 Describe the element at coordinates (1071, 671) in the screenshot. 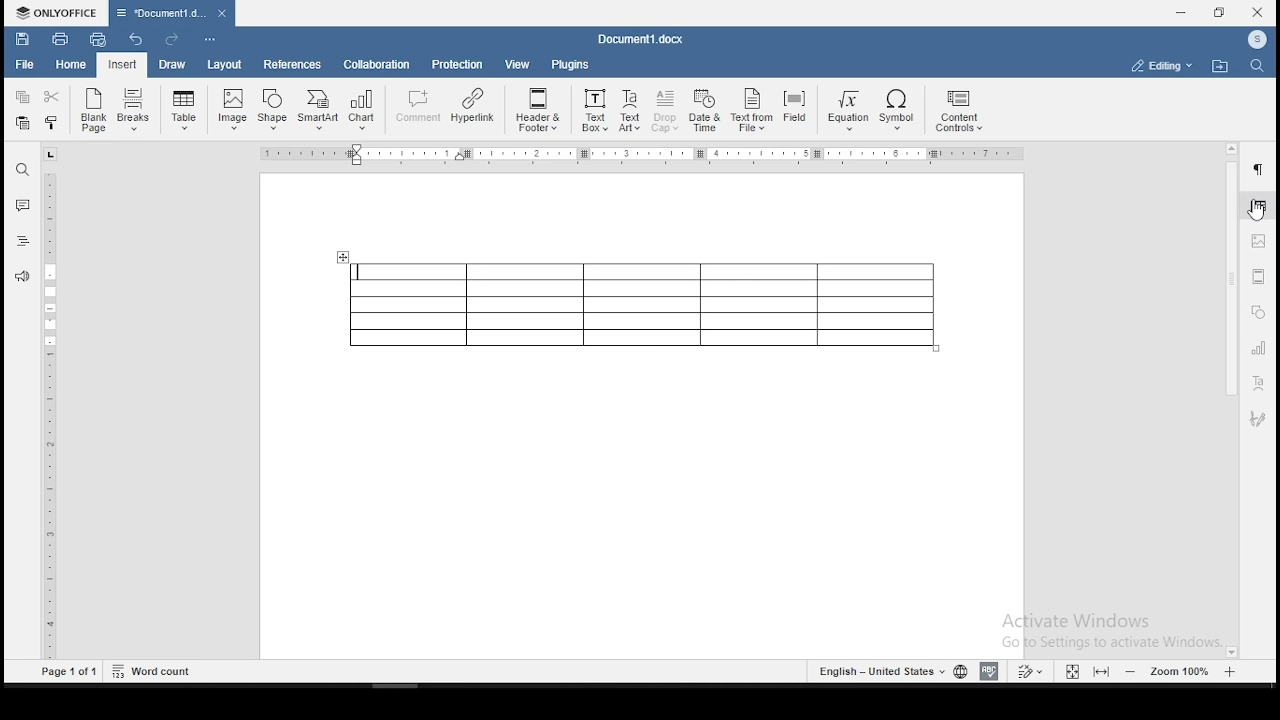

I see `fit to window` at that location.